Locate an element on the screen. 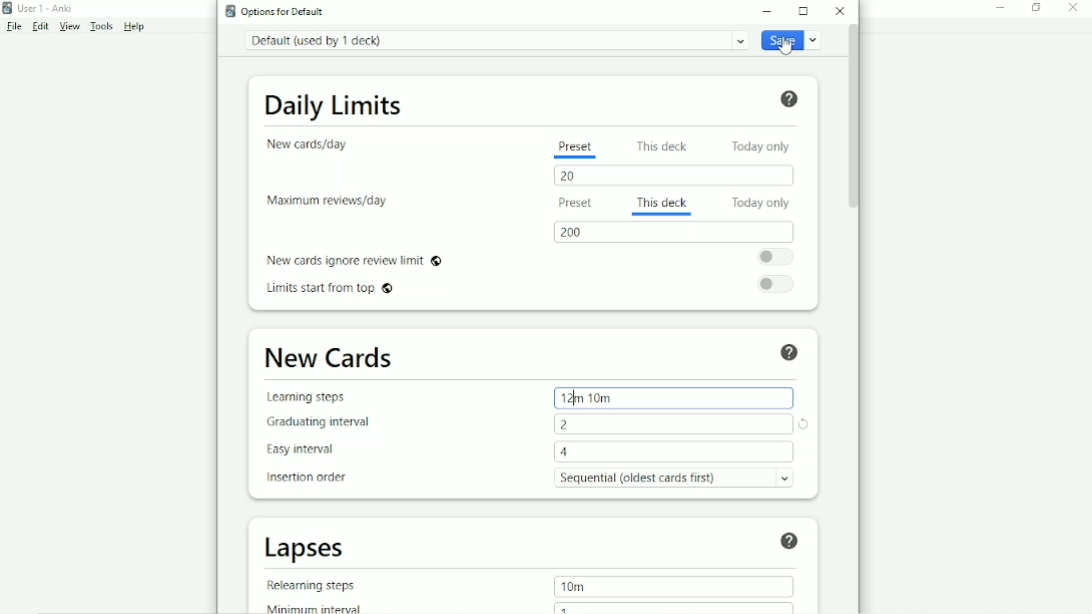 The width and height of the screenshot is (1092, 614). File is located at coordinates (16, 27).